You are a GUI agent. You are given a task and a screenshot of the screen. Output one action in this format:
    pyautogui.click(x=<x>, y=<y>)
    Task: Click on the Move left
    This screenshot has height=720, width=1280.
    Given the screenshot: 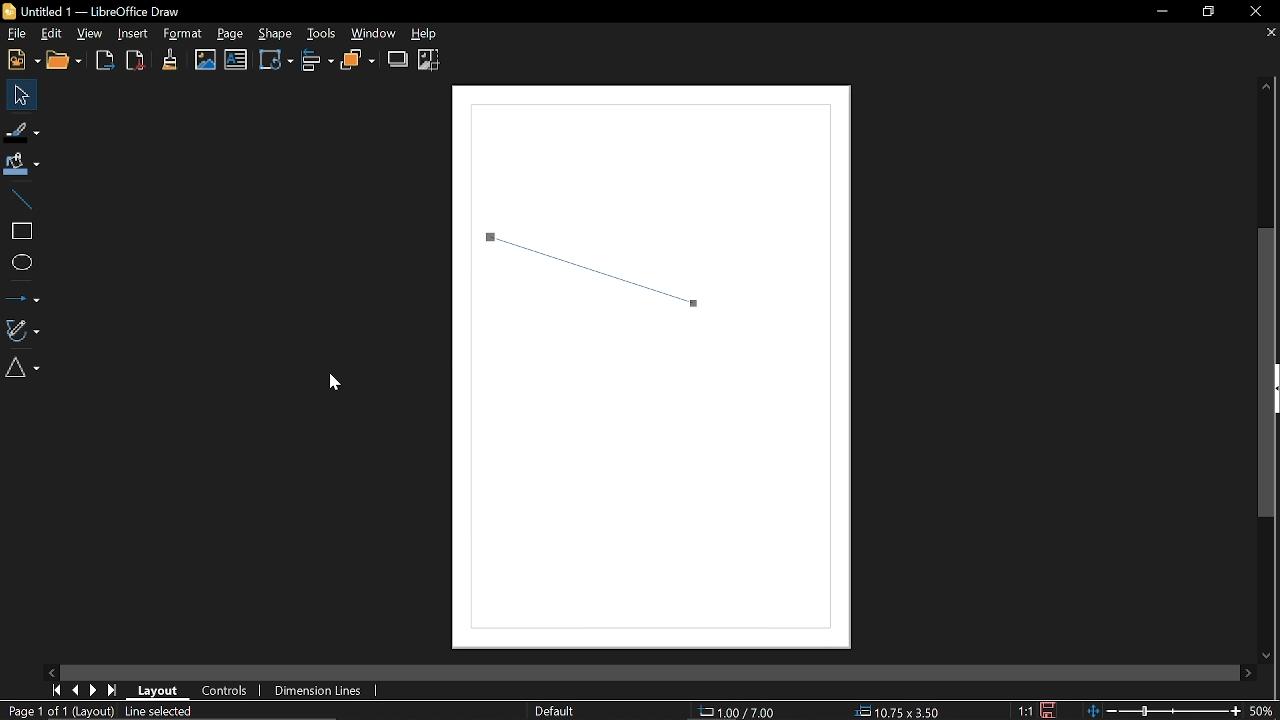 What is the action you would take?
    pyautogui.click(x=54, y=671)
    